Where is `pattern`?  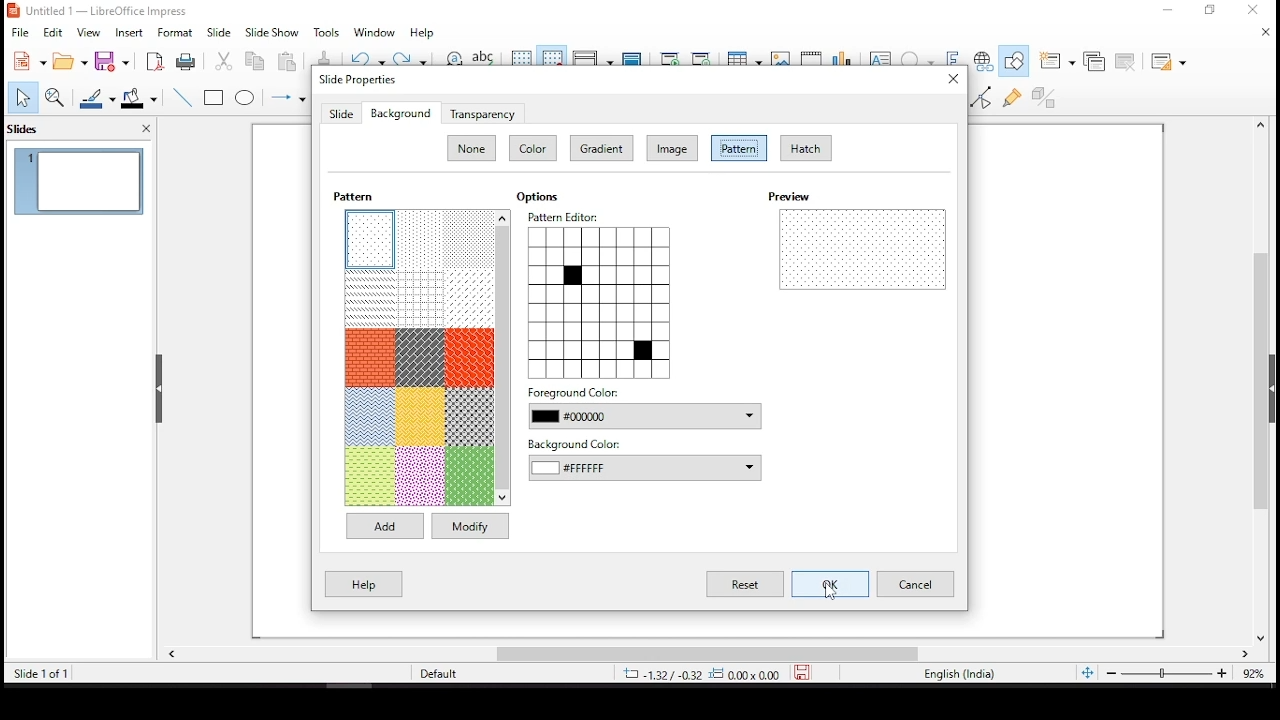 pattern is located at coordinates (468, 358).